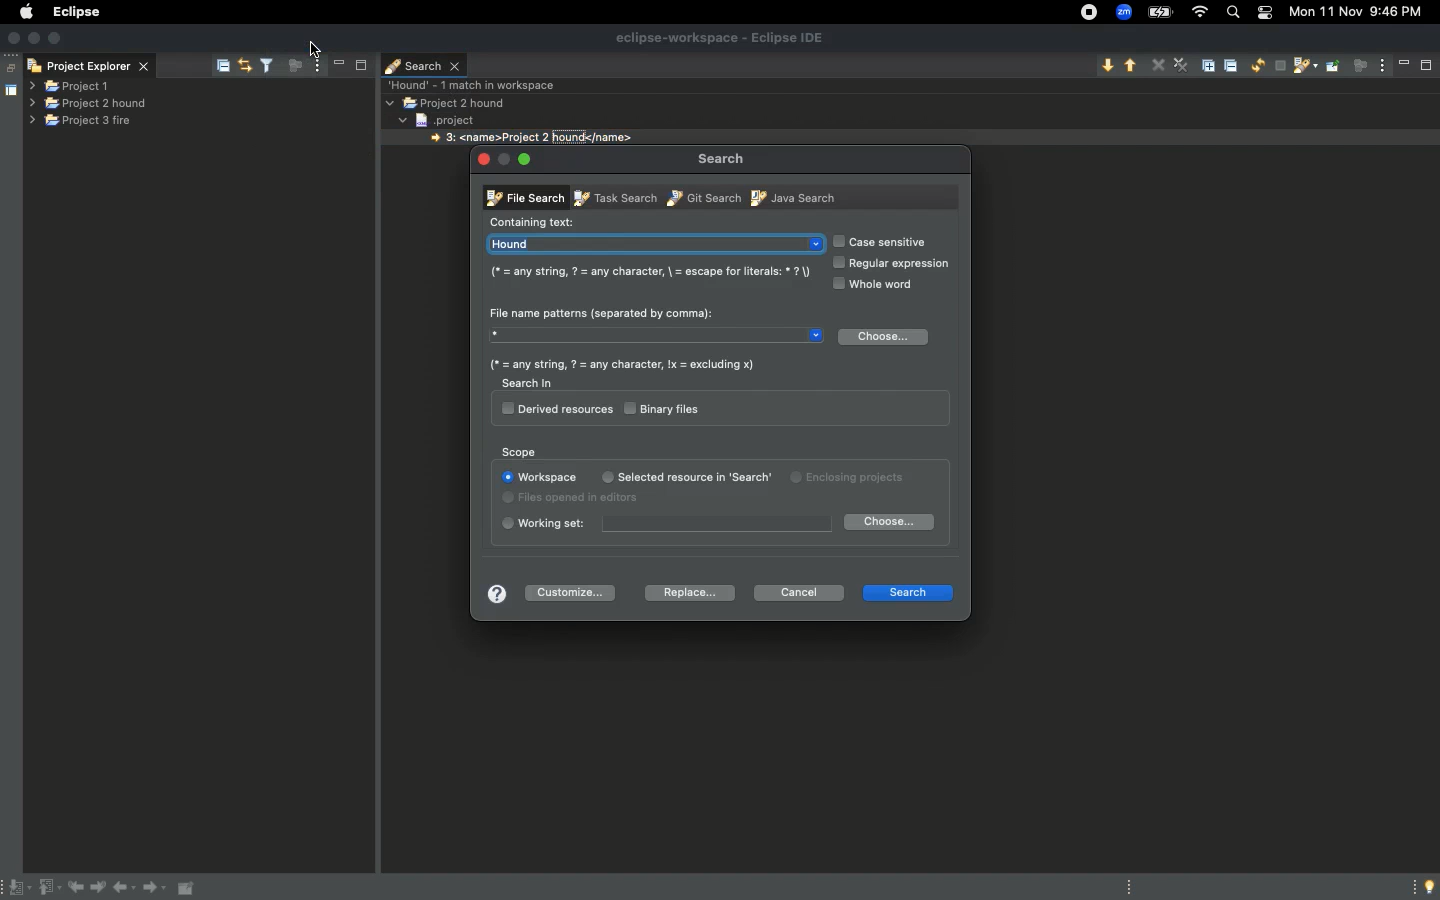 The width and height of the screenshot is (1440, 900). I want to click on Binary files, so click(665, 408).